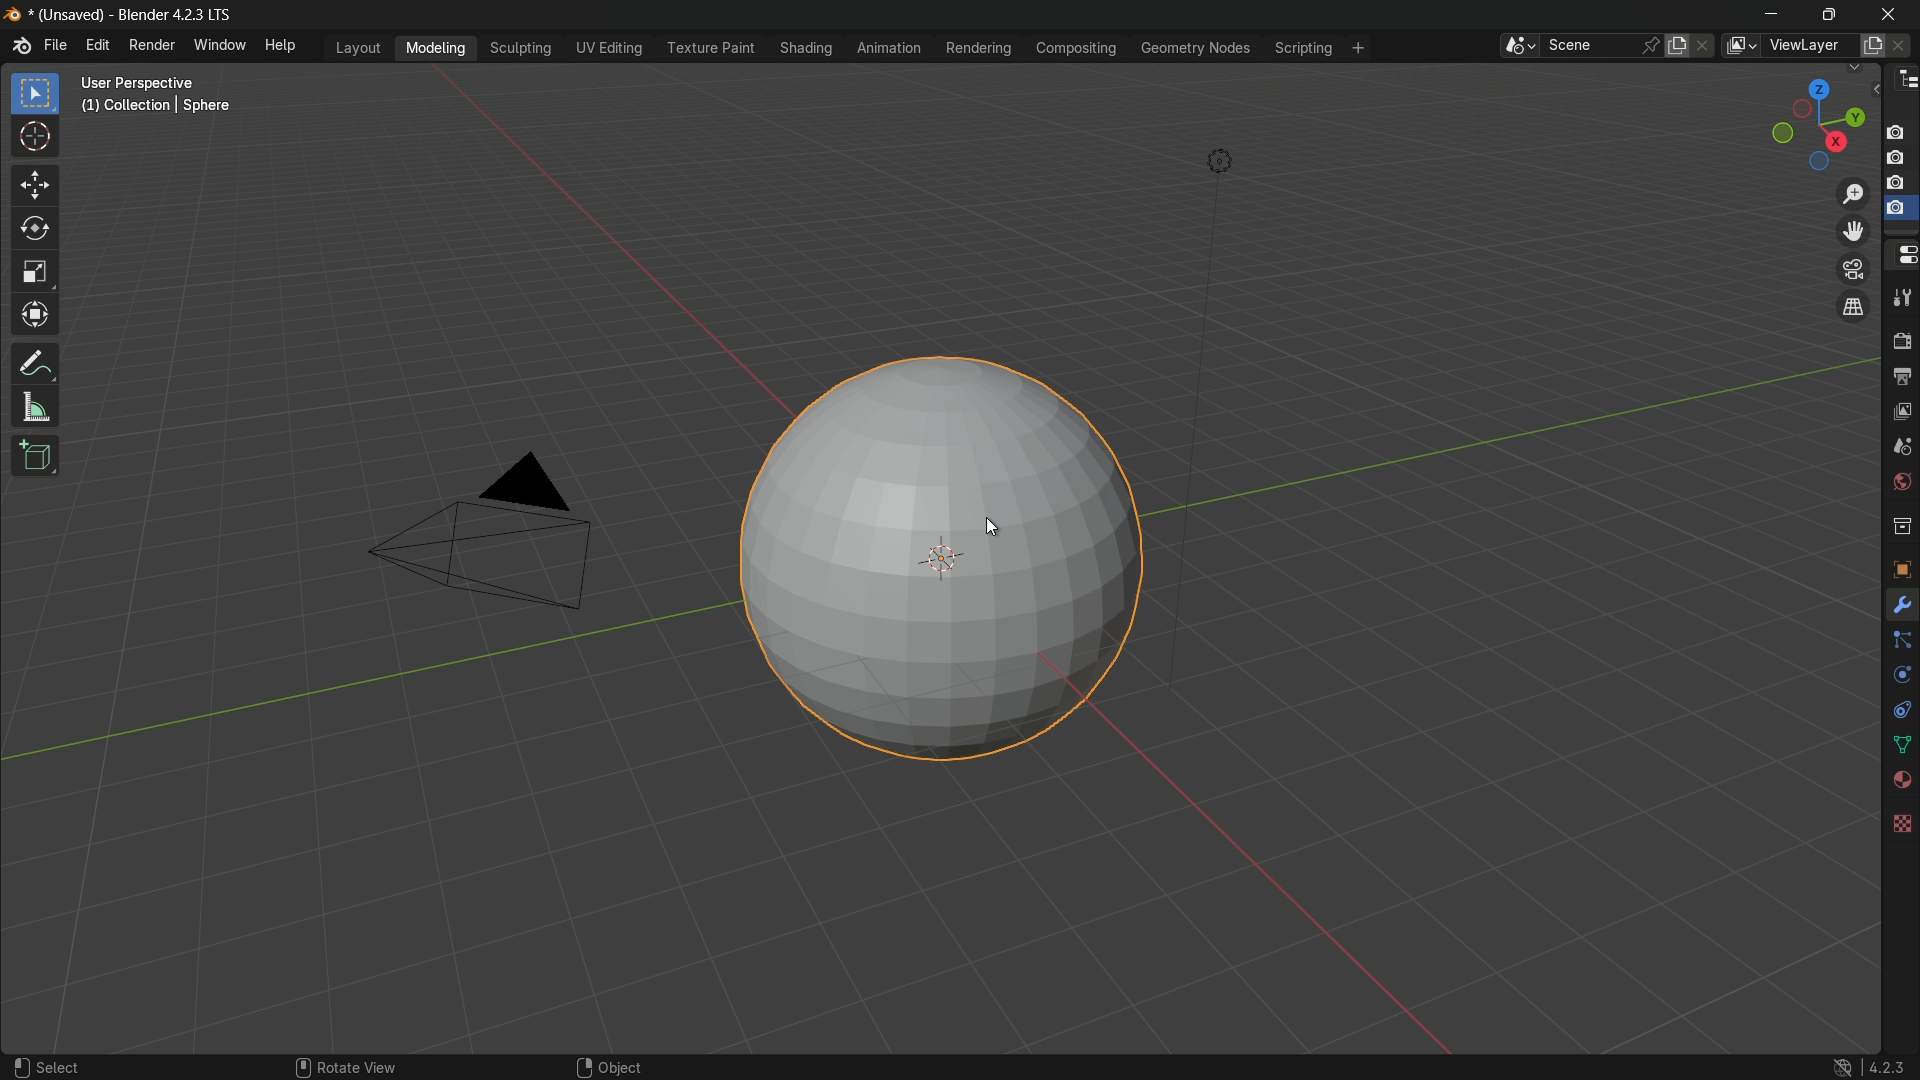  I want to click on modifier, so click(1901, 607).